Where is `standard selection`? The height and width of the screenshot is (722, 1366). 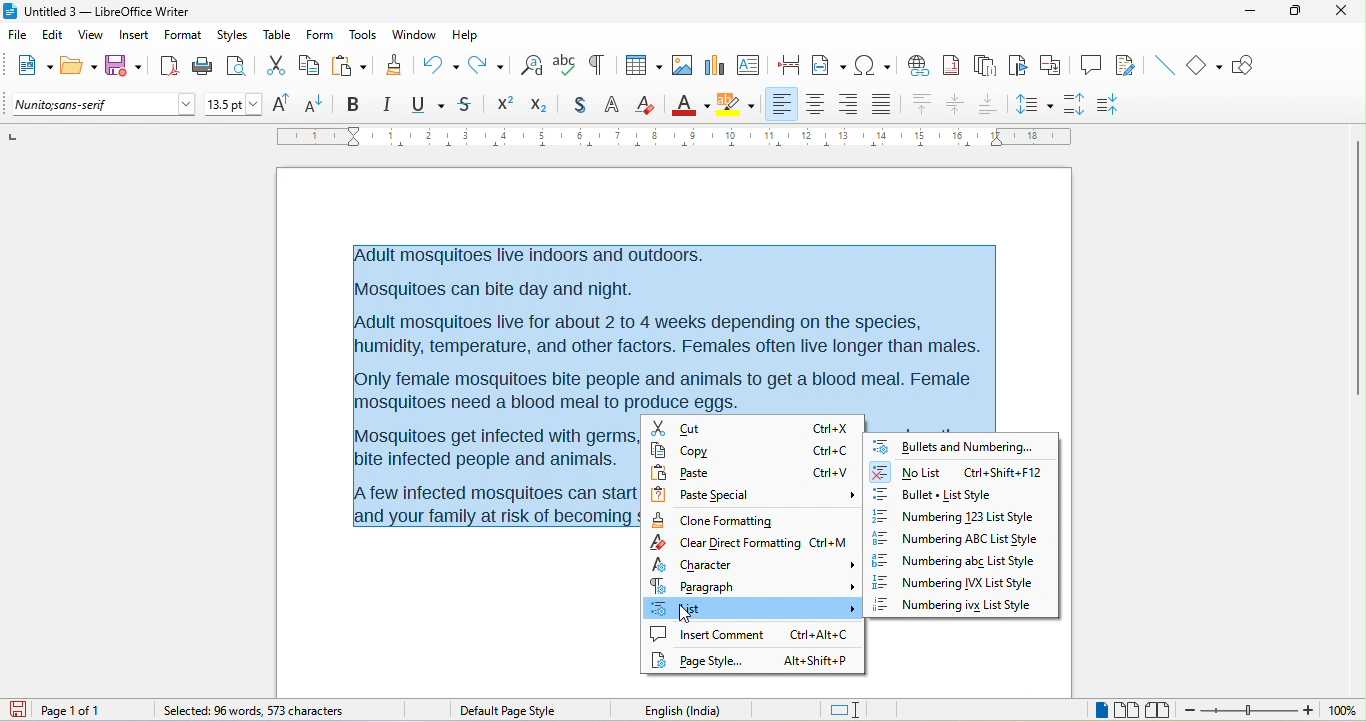 standard selection is located at coordinates (846, 709).